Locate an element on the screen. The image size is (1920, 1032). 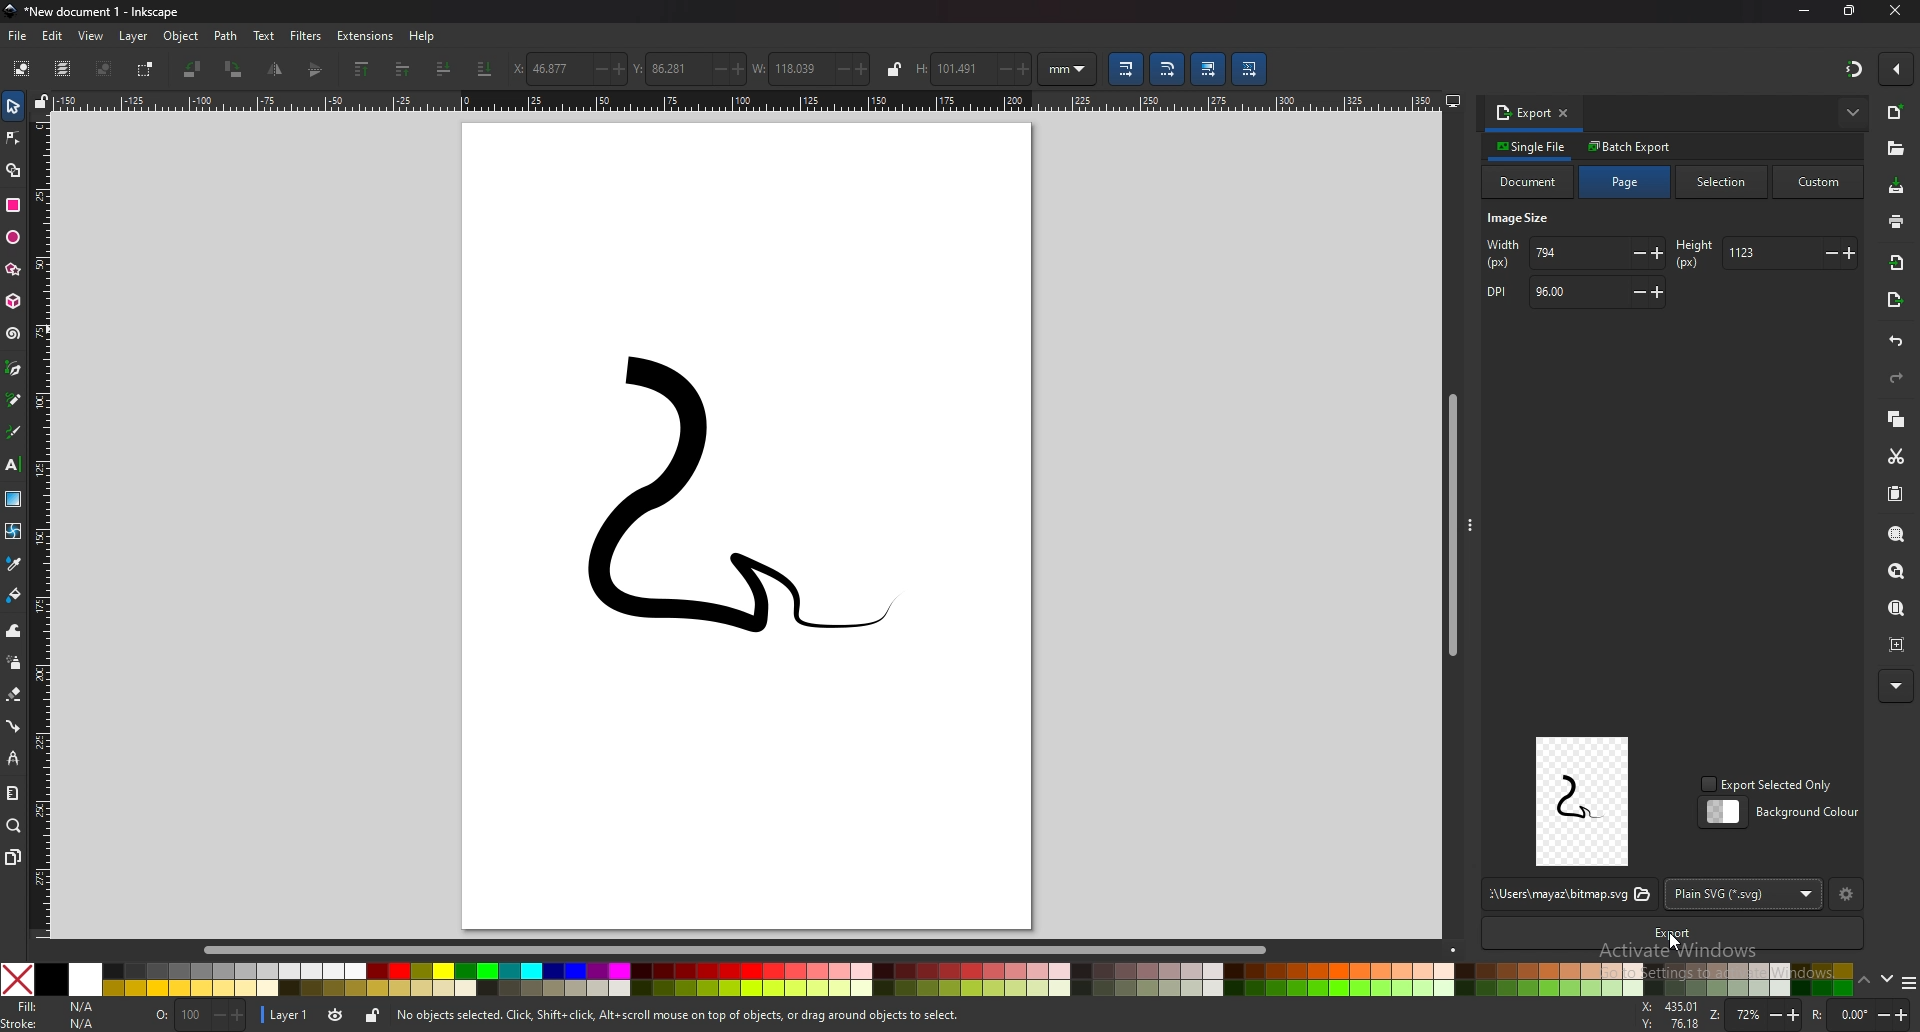
width is located at coordinates (812, 67).